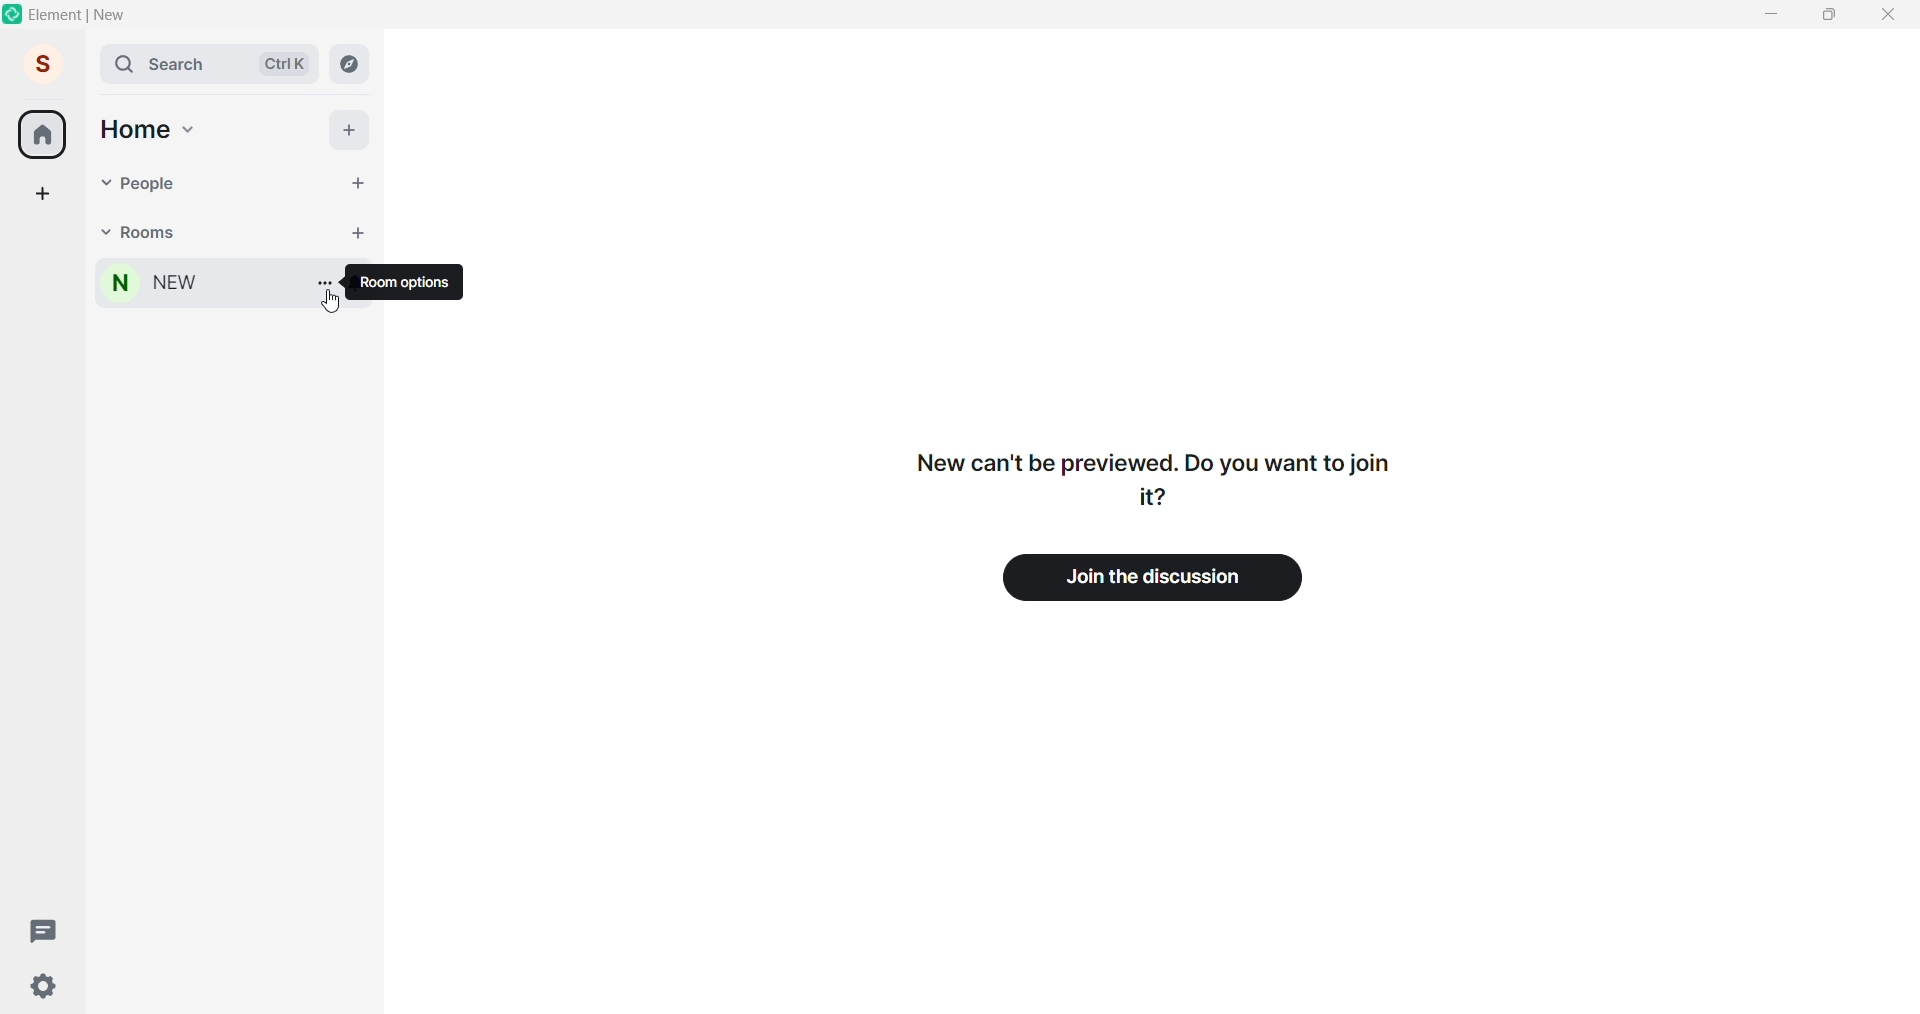 The image size is (1920, 1014). Describe the element at coordinates (347, 127) in the screenshot. I see `add` at that location.